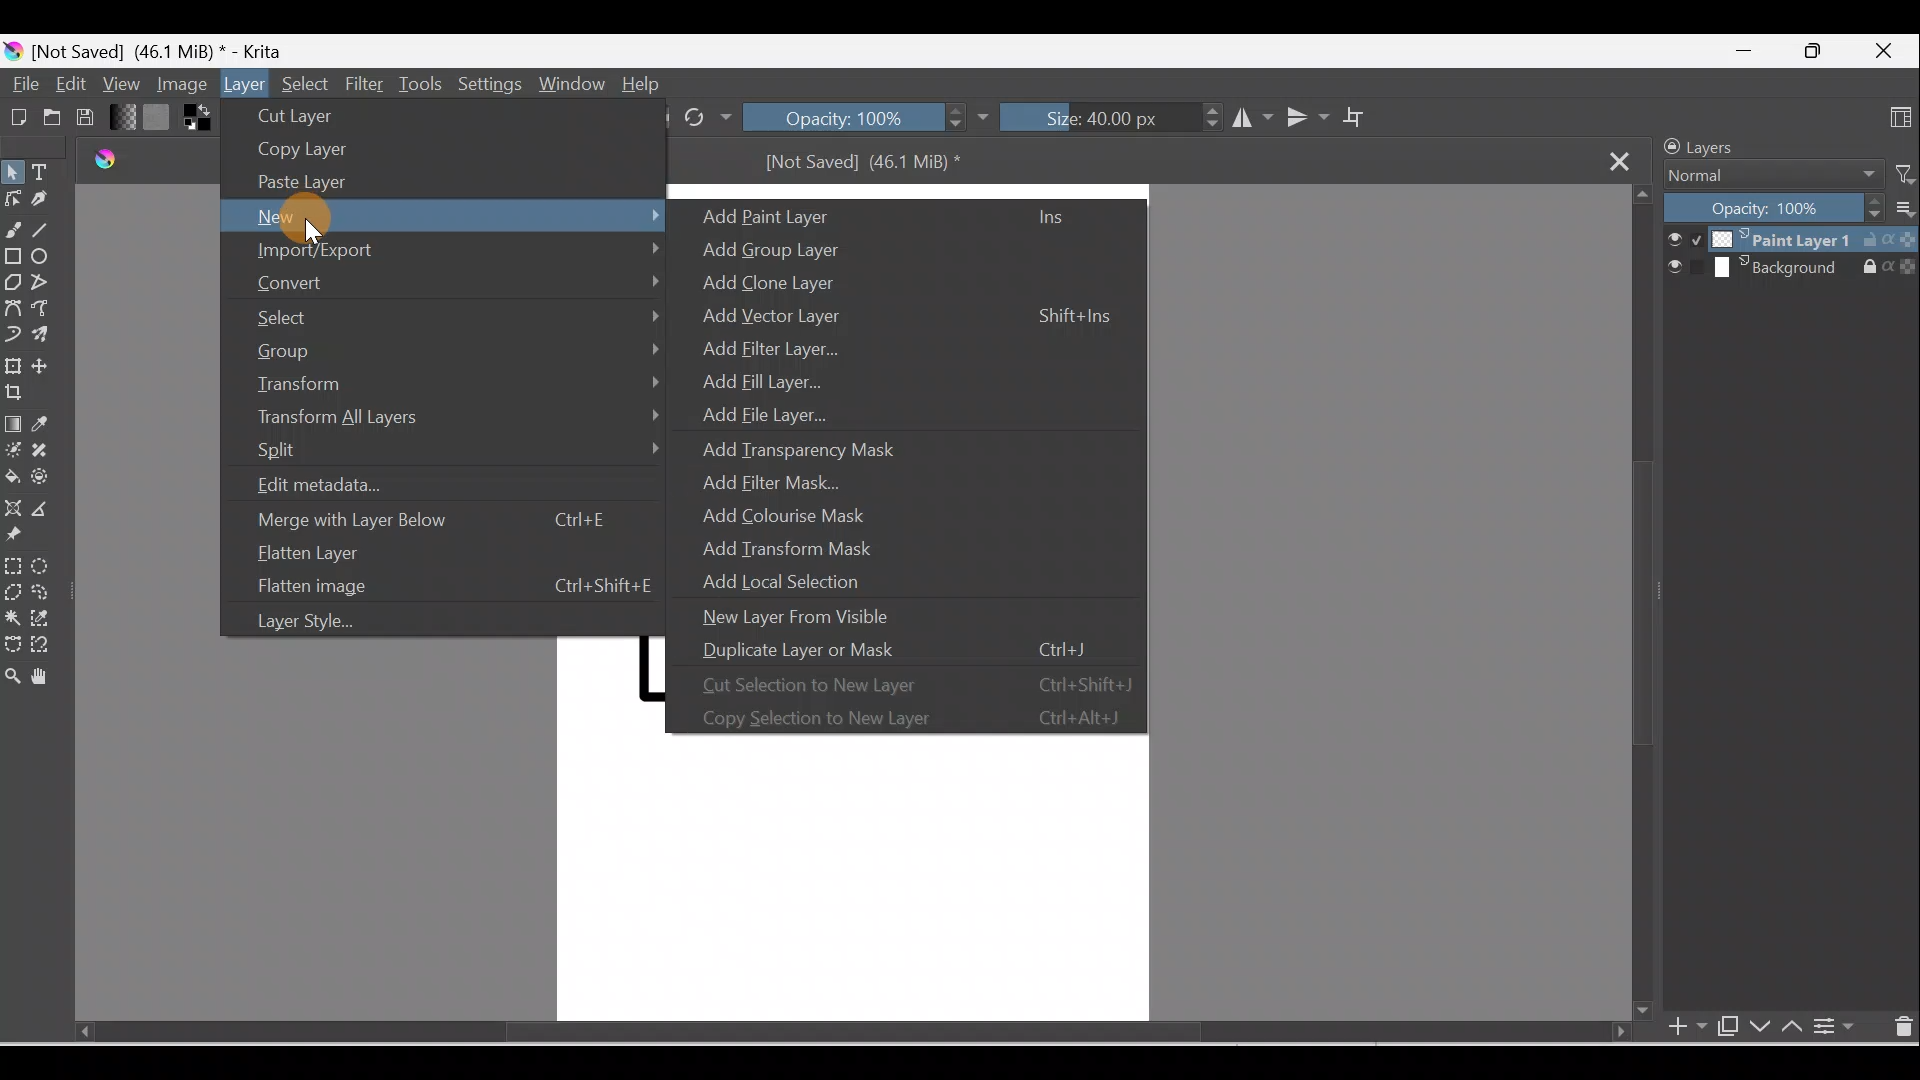  What do you see at coordinates (304, 81) in the screenshot?
I see `Select` at bounding box center [304, 81].